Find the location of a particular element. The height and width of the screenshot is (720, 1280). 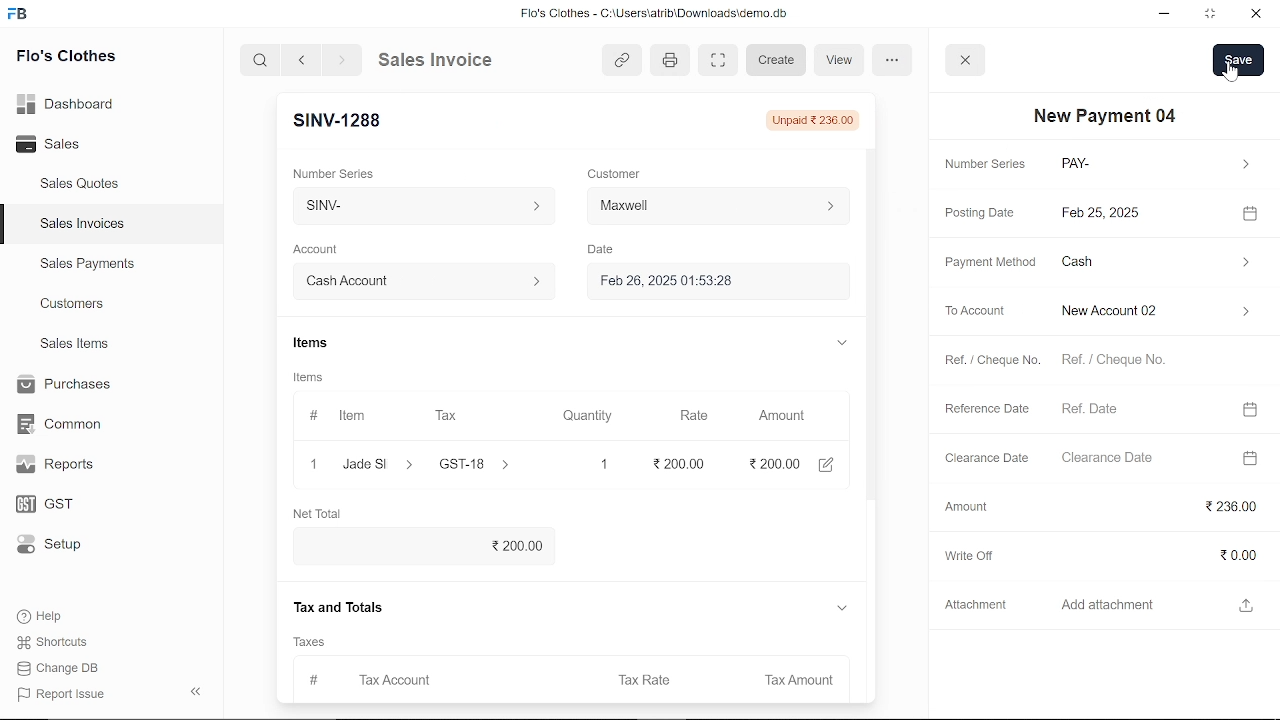

expand is located at coordinates (839, 343).